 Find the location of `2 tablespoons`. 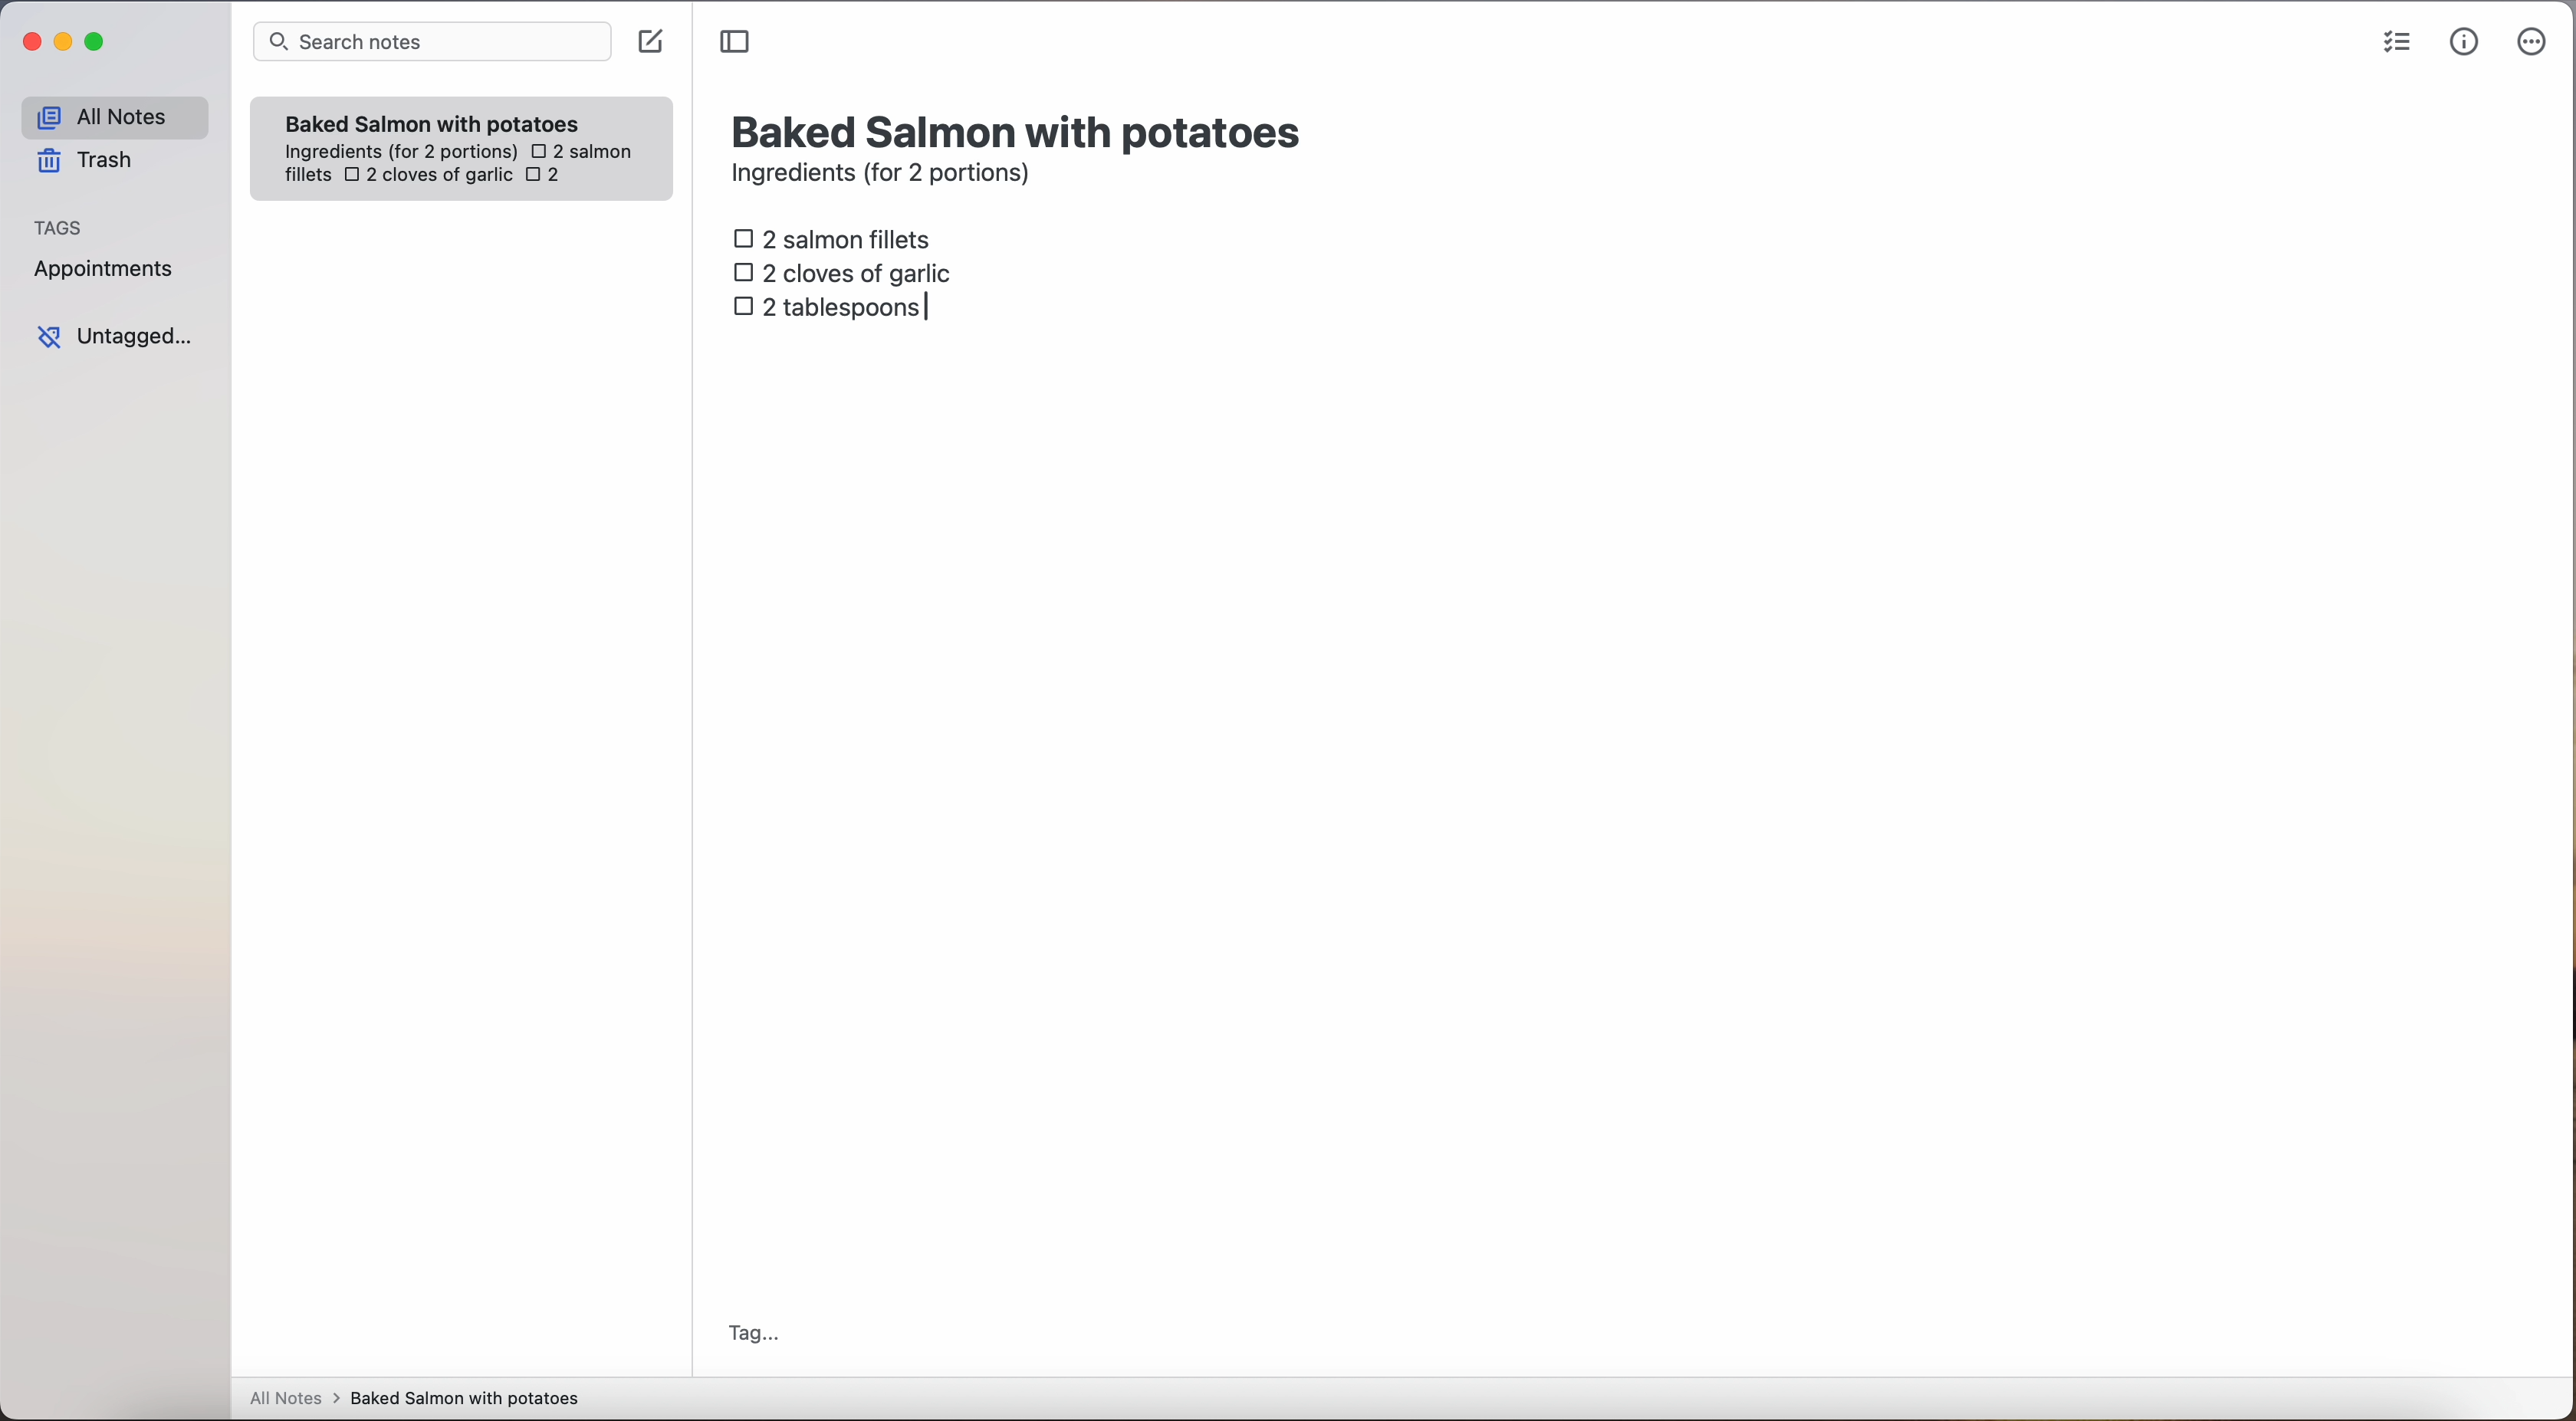

2 tablespoons is located at coordinates (834, 304).